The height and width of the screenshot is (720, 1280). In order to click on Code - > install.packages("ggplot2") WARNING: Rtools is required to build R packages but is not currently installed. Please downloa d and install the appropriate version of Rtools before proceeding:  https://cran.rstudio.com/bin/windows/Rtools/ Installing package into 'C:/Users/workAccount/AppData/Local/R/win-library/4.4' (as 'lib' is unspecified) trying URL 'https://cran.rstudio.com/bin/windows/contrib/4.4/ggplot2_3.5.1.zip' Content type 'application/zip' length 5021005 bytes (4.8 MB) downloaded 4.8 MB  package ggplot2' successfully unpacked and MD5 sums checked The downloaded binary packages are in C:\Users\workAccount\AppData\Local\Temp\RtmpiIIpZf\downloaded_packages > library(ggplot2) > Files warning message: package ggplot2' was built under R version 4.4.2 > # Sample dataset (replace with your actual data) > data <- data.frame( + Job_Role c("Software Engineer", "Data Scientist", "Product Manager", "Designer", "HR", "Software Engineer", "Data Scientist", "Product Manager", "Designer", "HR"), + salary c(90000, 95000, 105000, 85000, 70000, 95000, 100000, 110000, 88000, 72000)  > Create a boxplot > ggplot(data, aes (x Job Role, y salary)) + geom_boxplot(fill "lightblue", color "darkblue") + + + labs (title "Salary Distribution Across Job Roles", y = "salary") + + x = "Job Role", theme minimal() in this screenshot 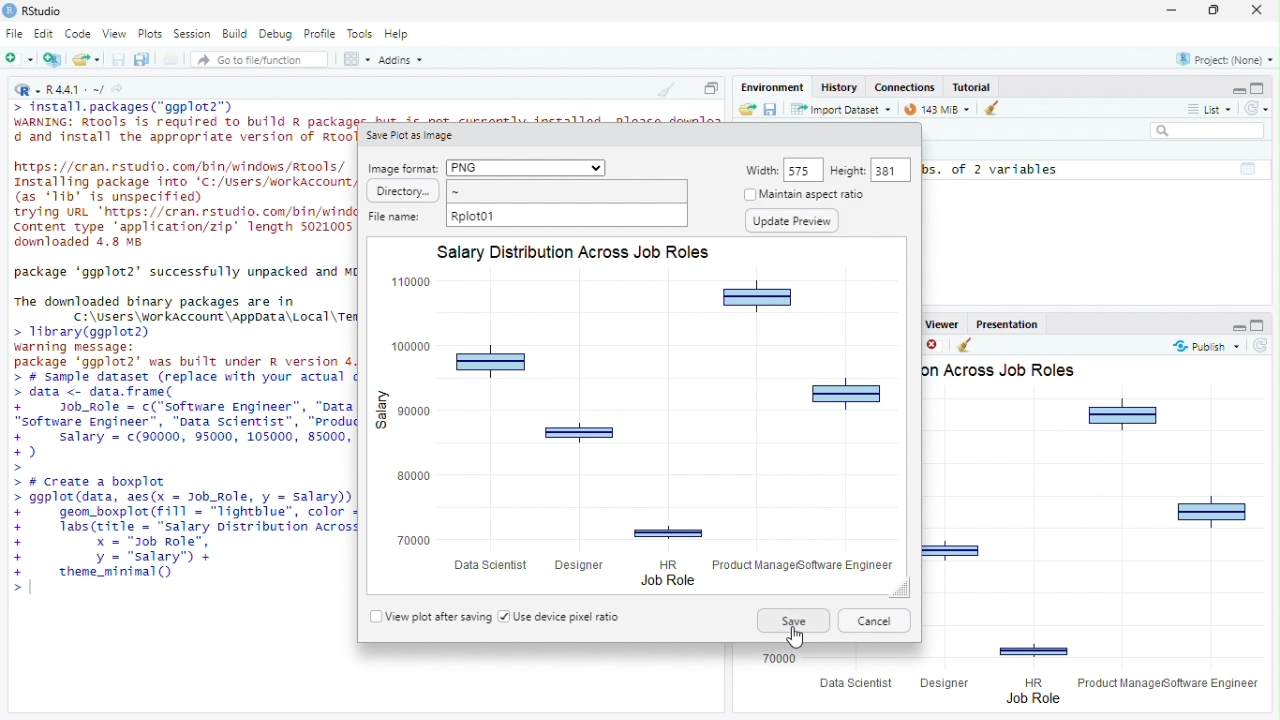, I will do `click(179, 354)`.